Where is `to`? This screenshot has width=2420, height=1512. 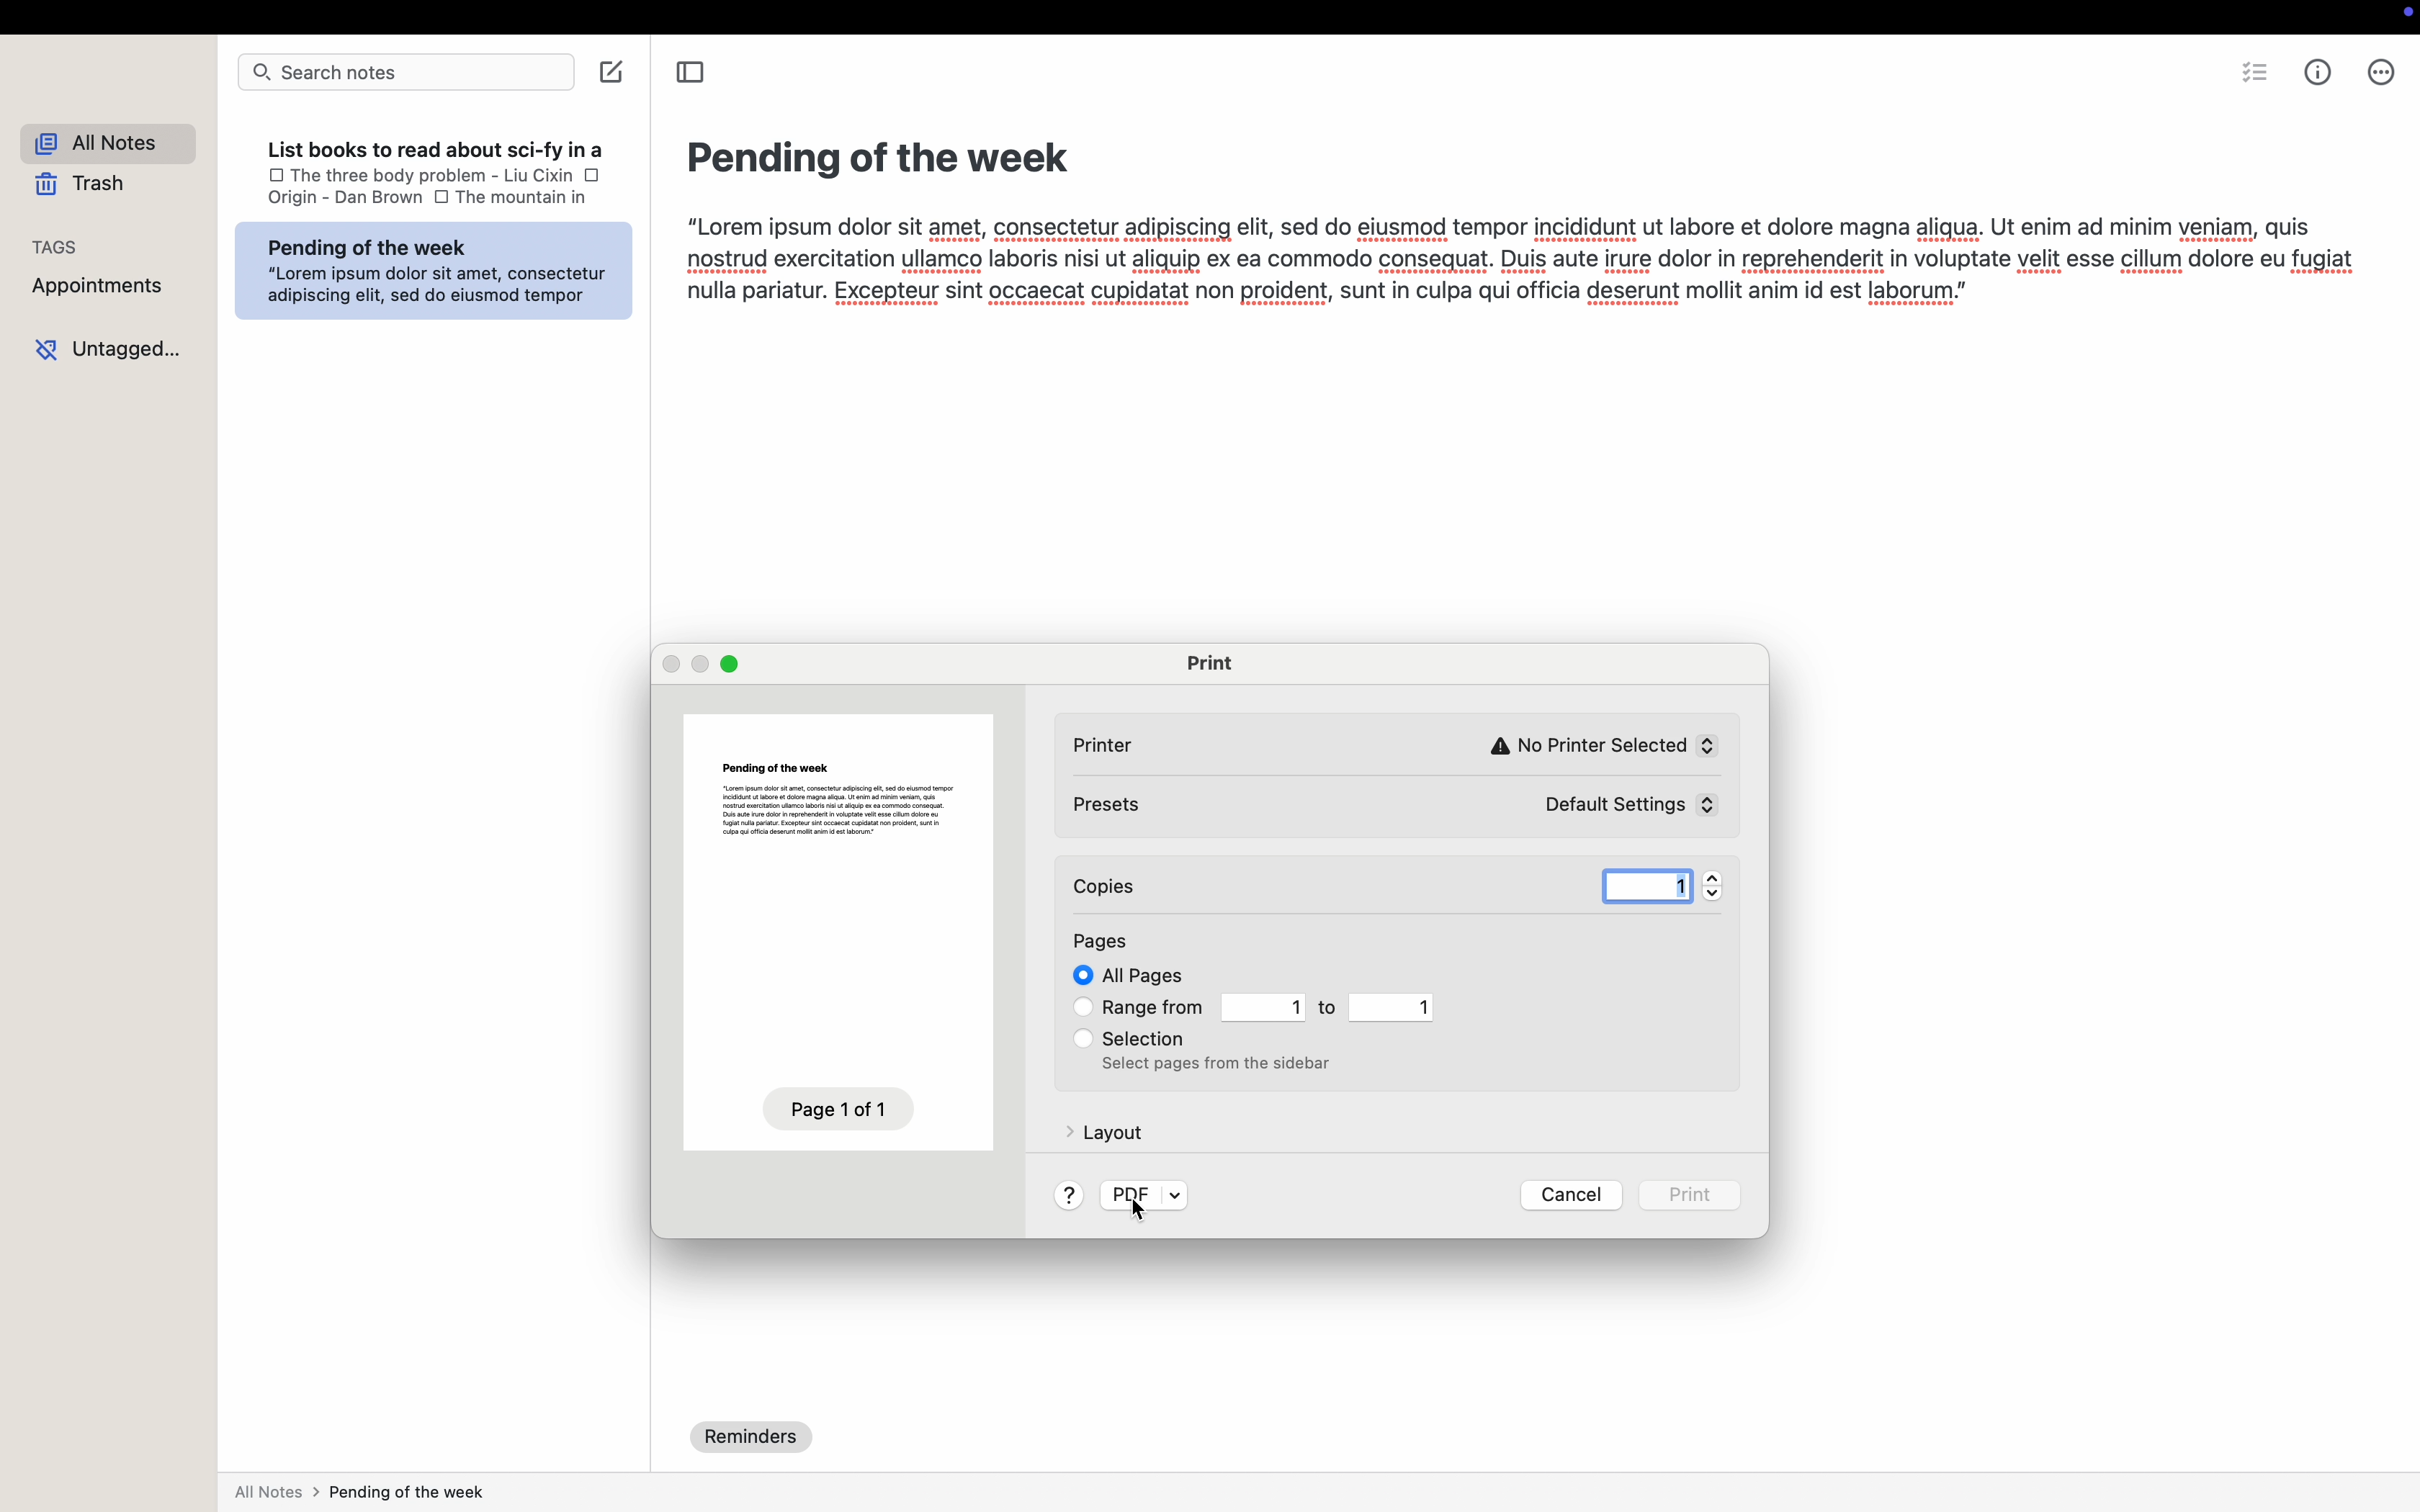
to is located at coordinates (1330, 1009).